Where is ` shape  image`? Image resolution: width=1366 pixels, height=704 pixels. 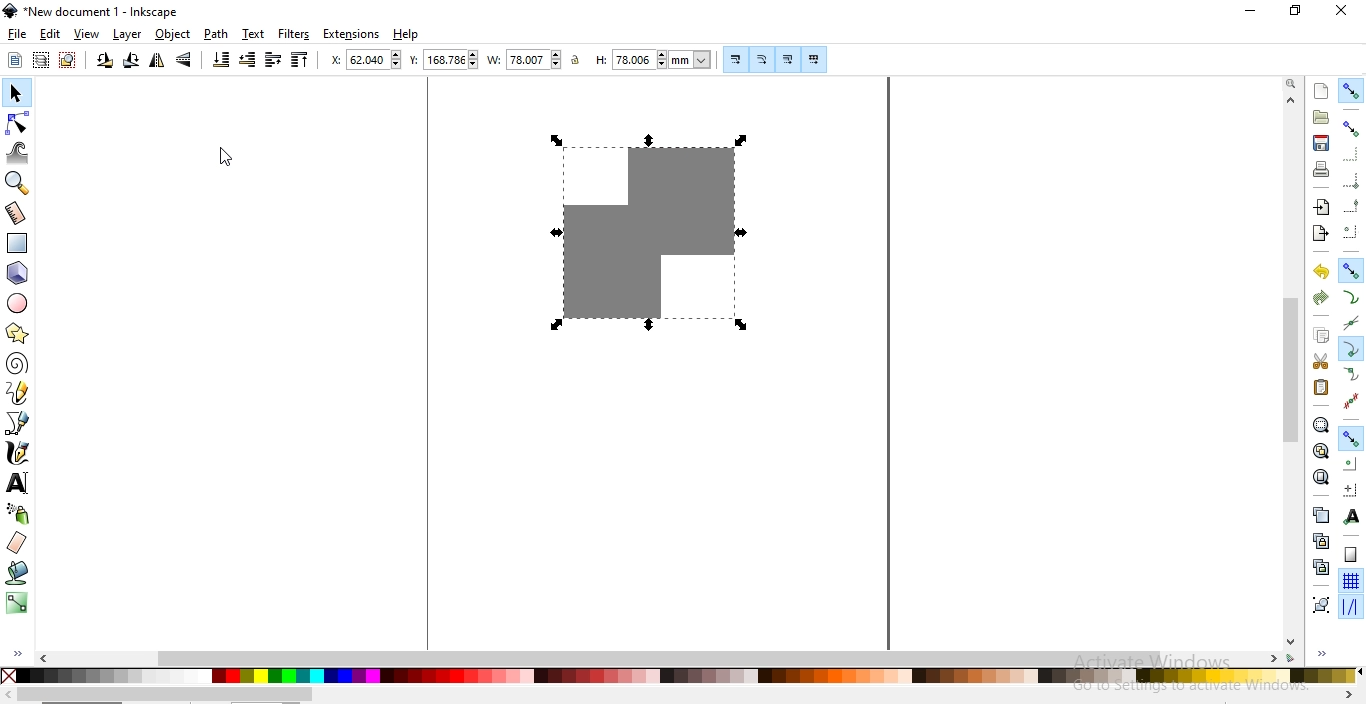  shape  image is located at coordinates (642, 231).